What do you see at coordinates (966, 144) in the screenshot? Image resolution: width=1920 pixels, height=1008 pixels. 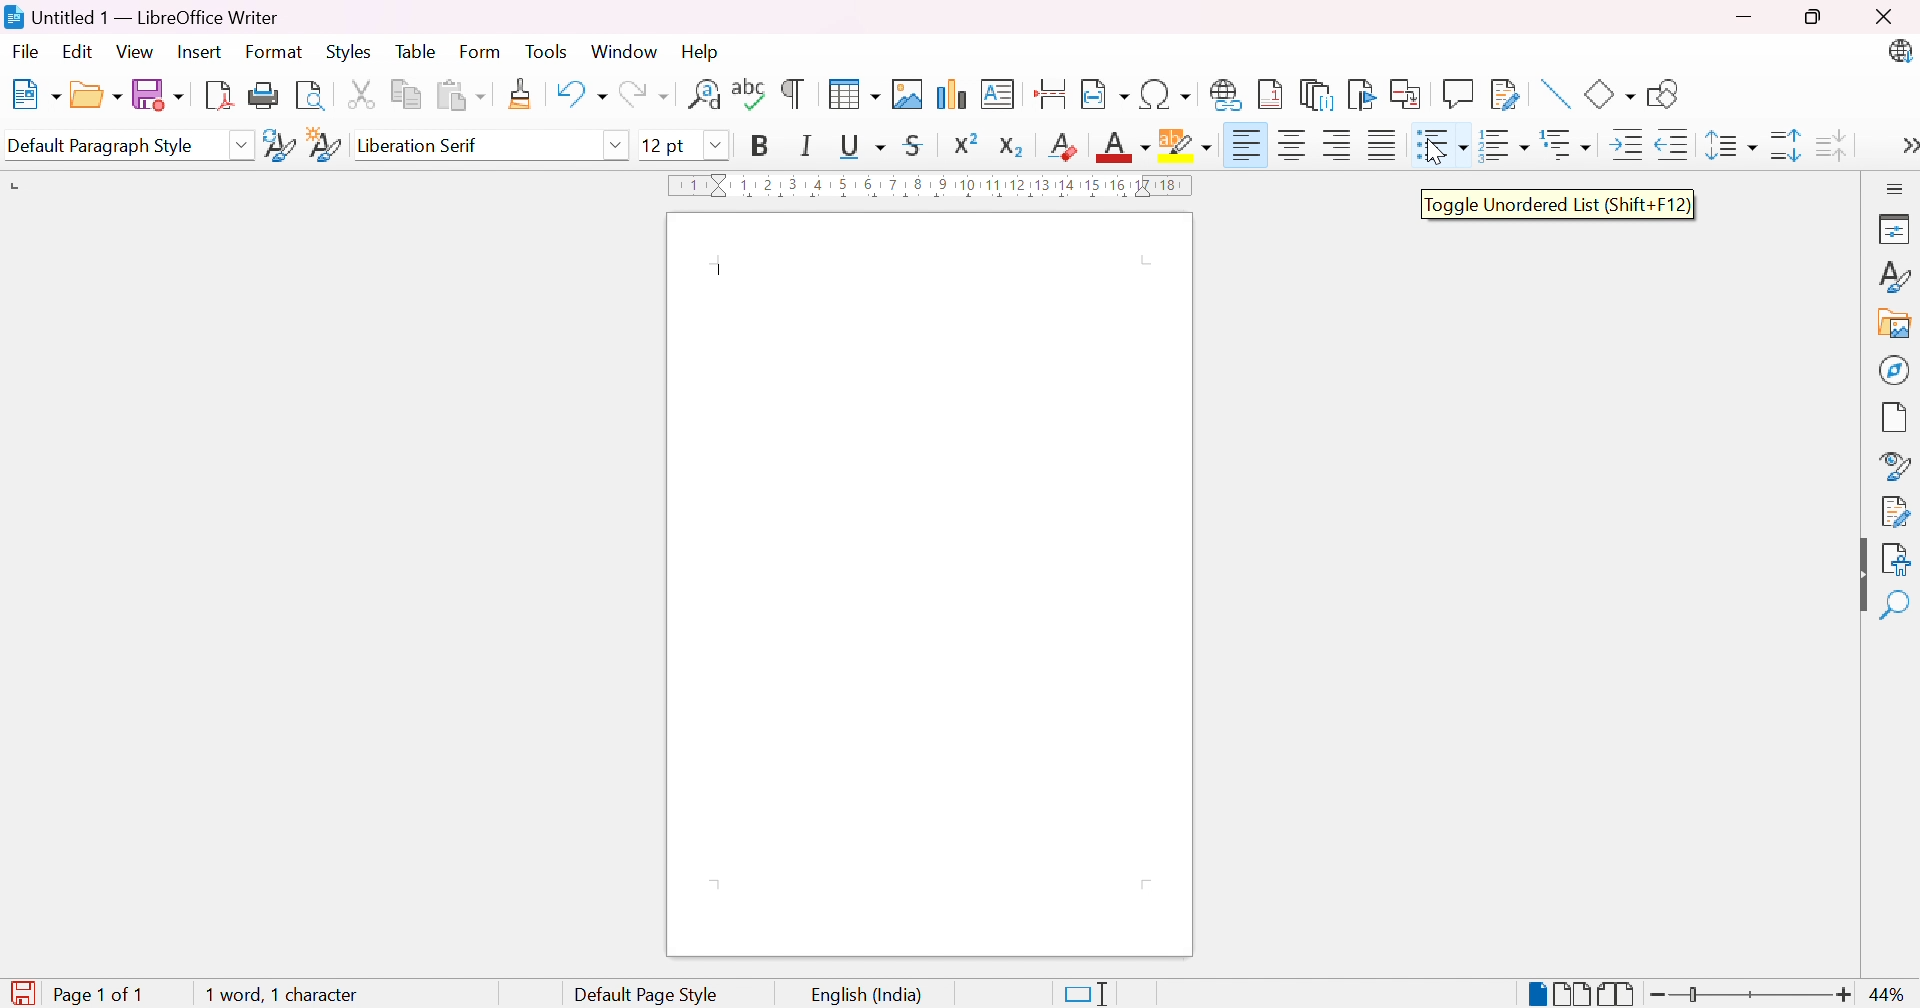 I see `Superscript` at bounding box center [966, 144].